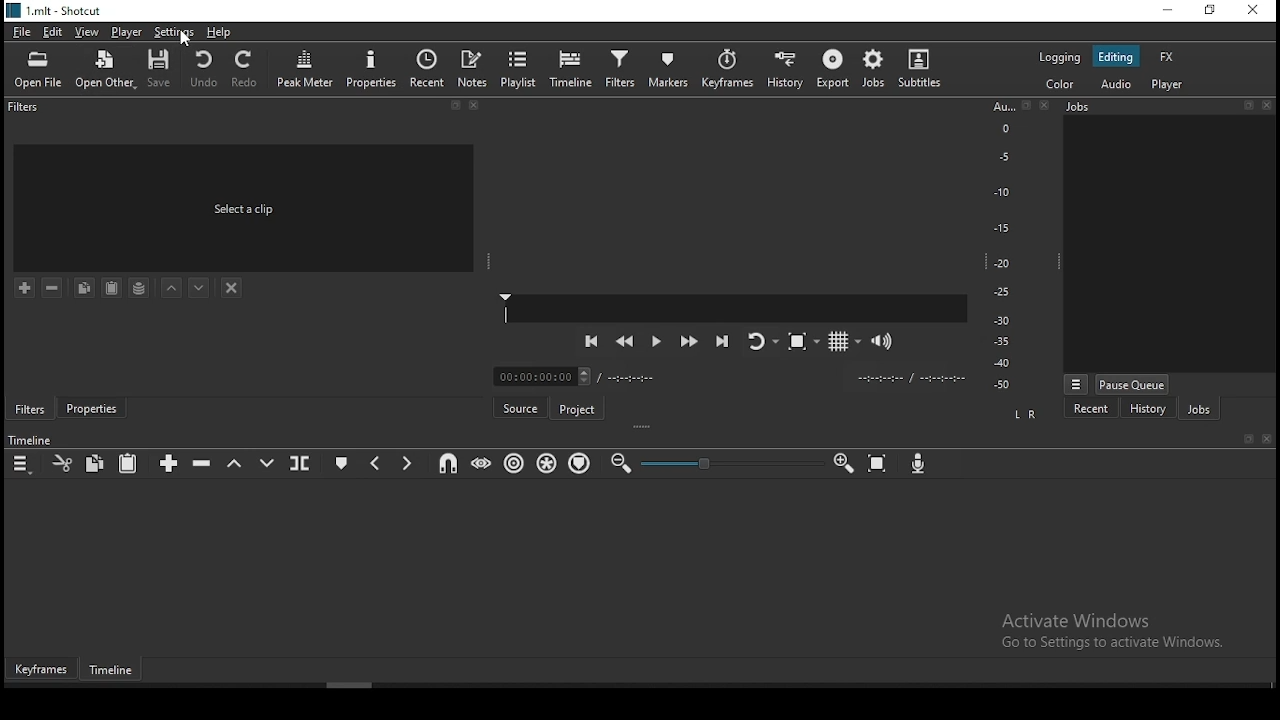 Image resolution: width=1280 pixels, height=720 pixels. I want to click on filters, so click(620, 69).